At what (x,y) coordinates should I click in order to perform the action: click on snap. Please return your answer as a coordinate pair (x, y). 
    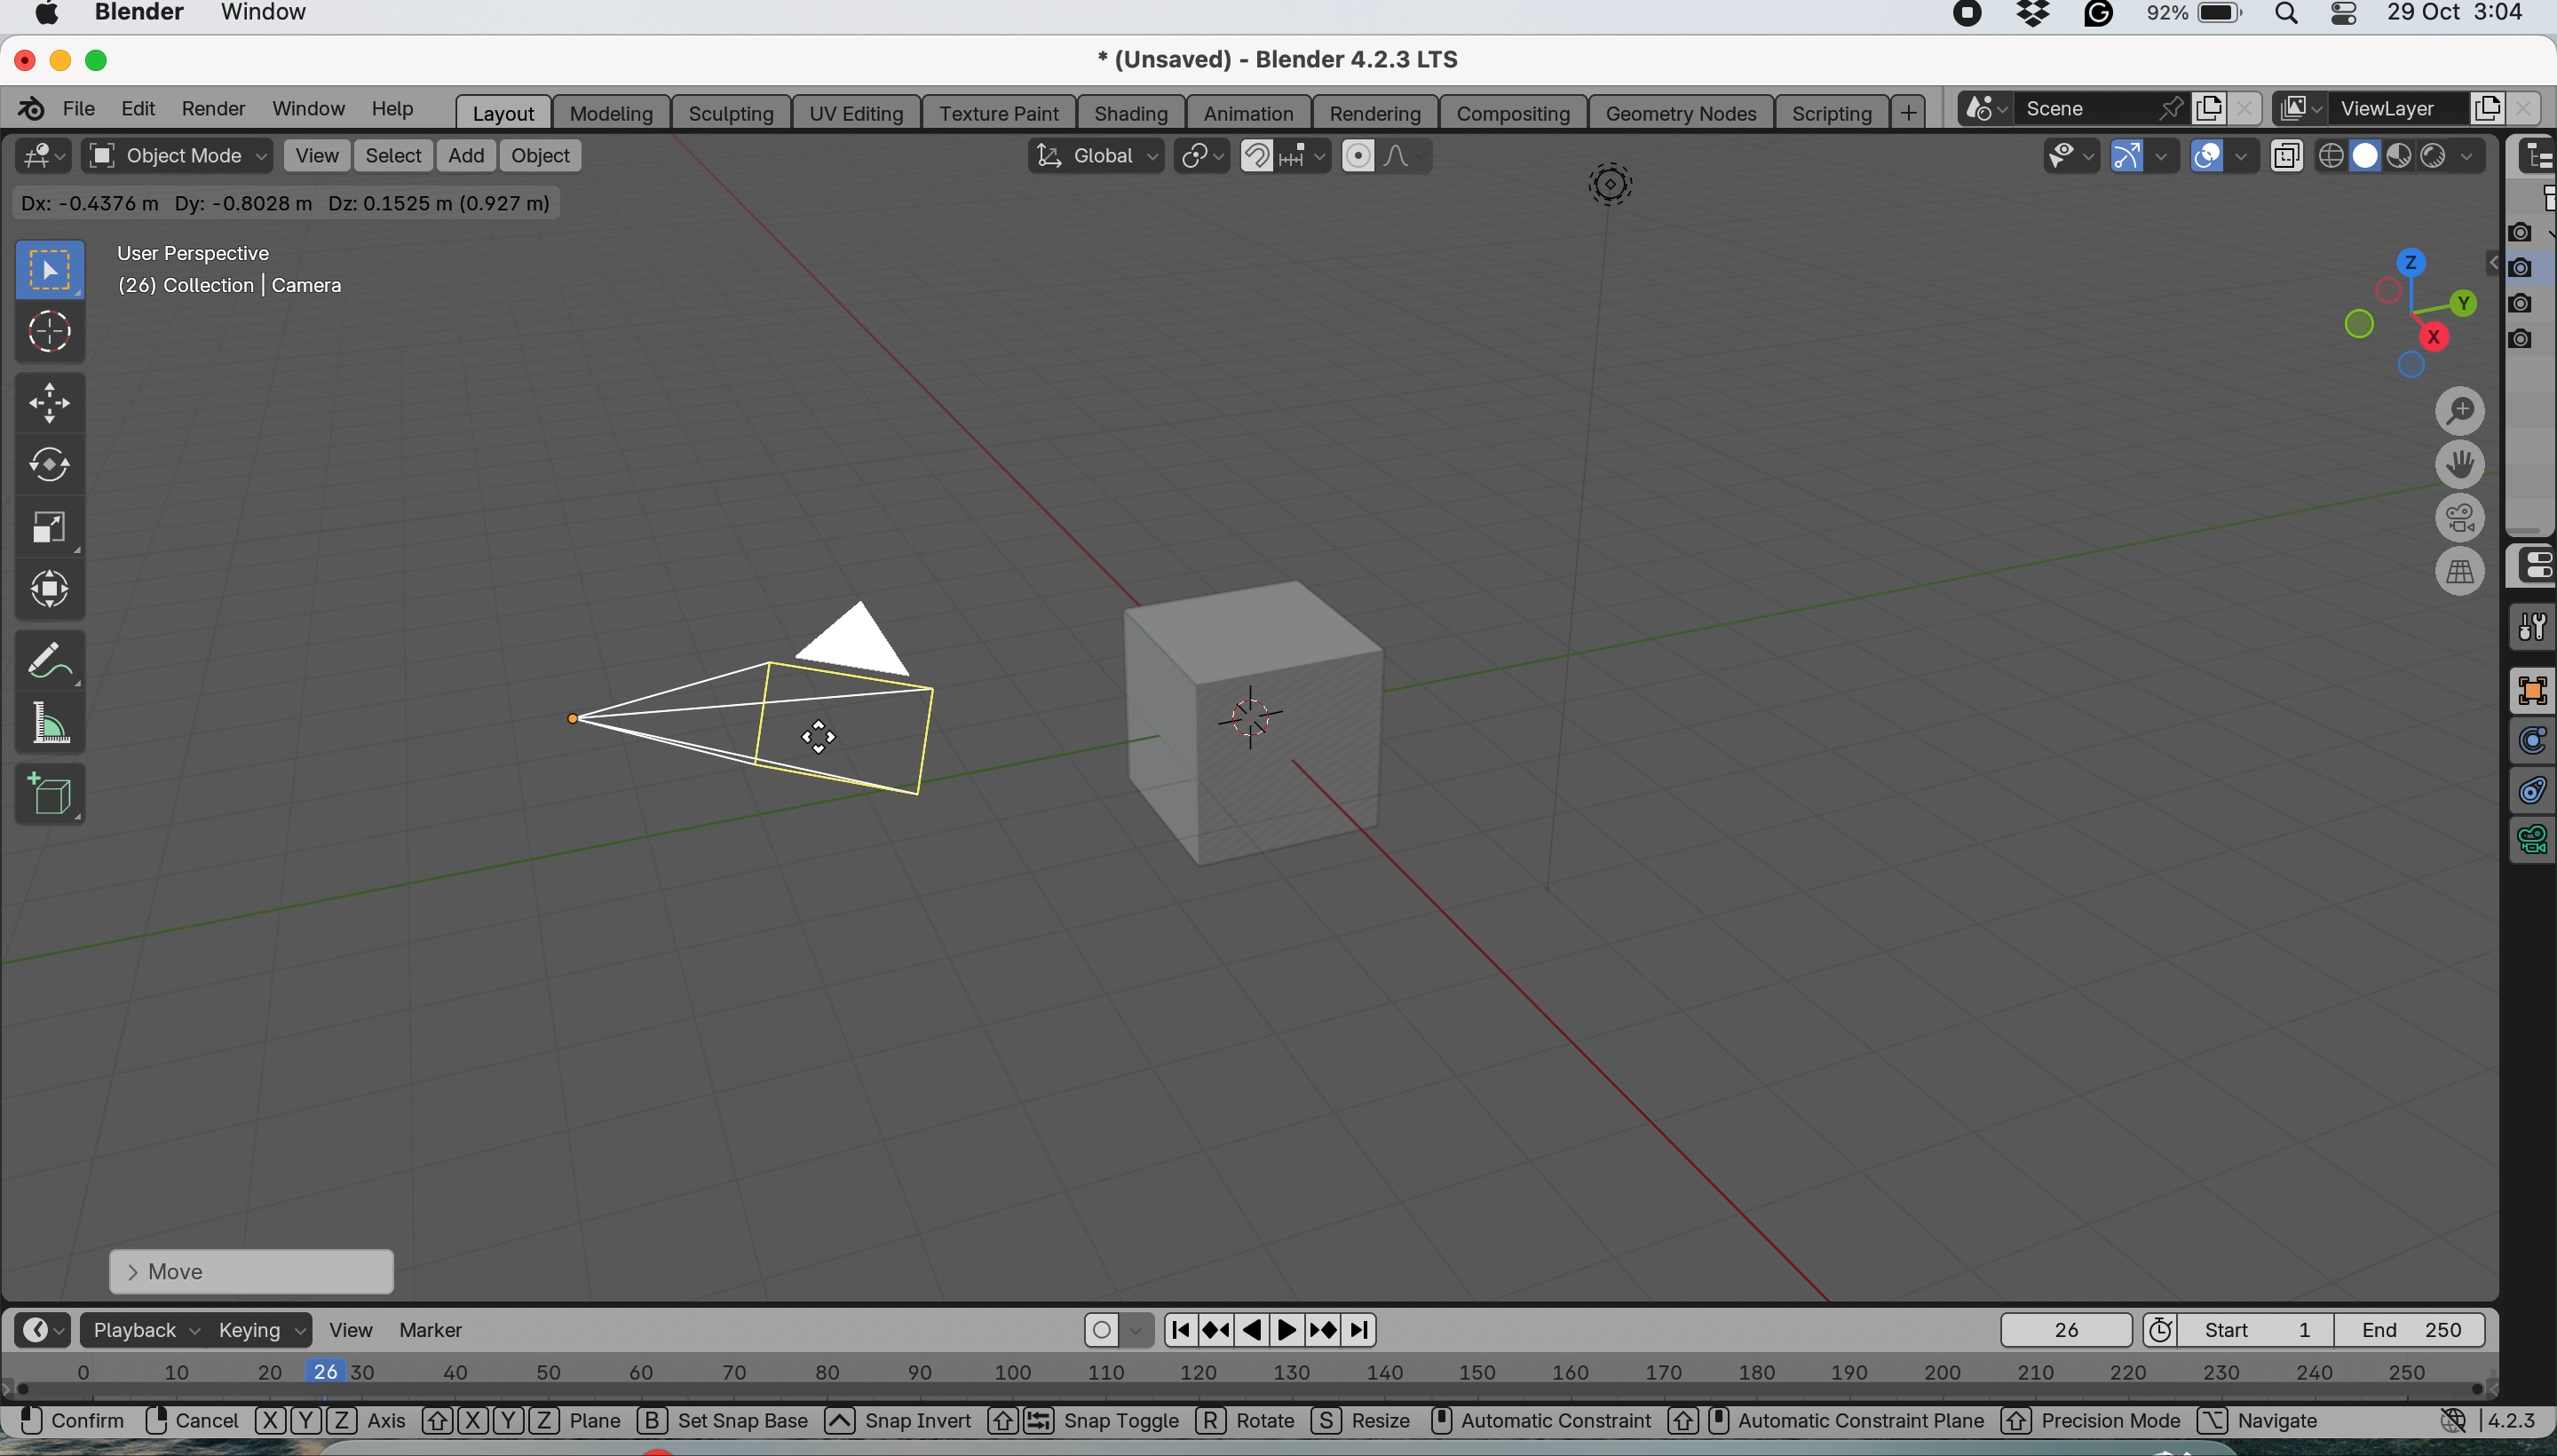
    Looking at the image, I should click on (1257, 153).